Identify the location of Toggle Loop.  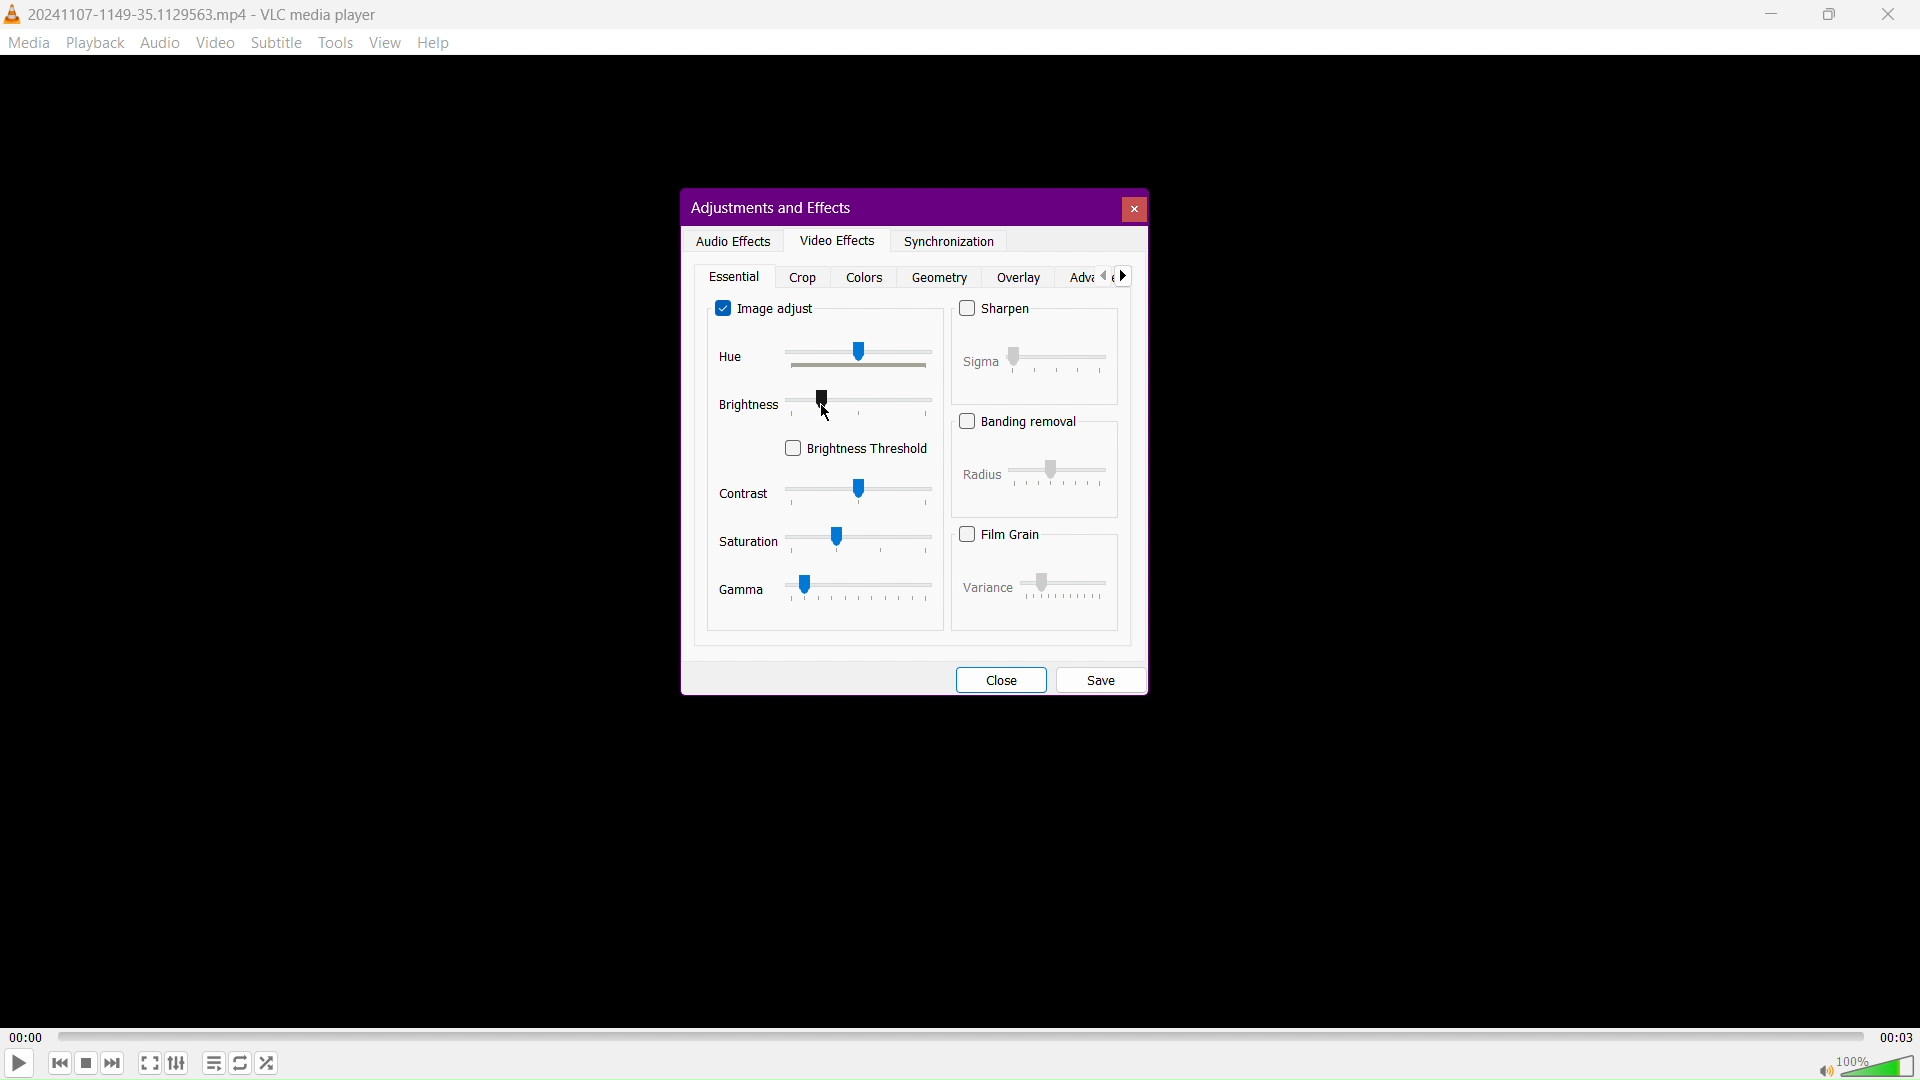
(240, 1064).